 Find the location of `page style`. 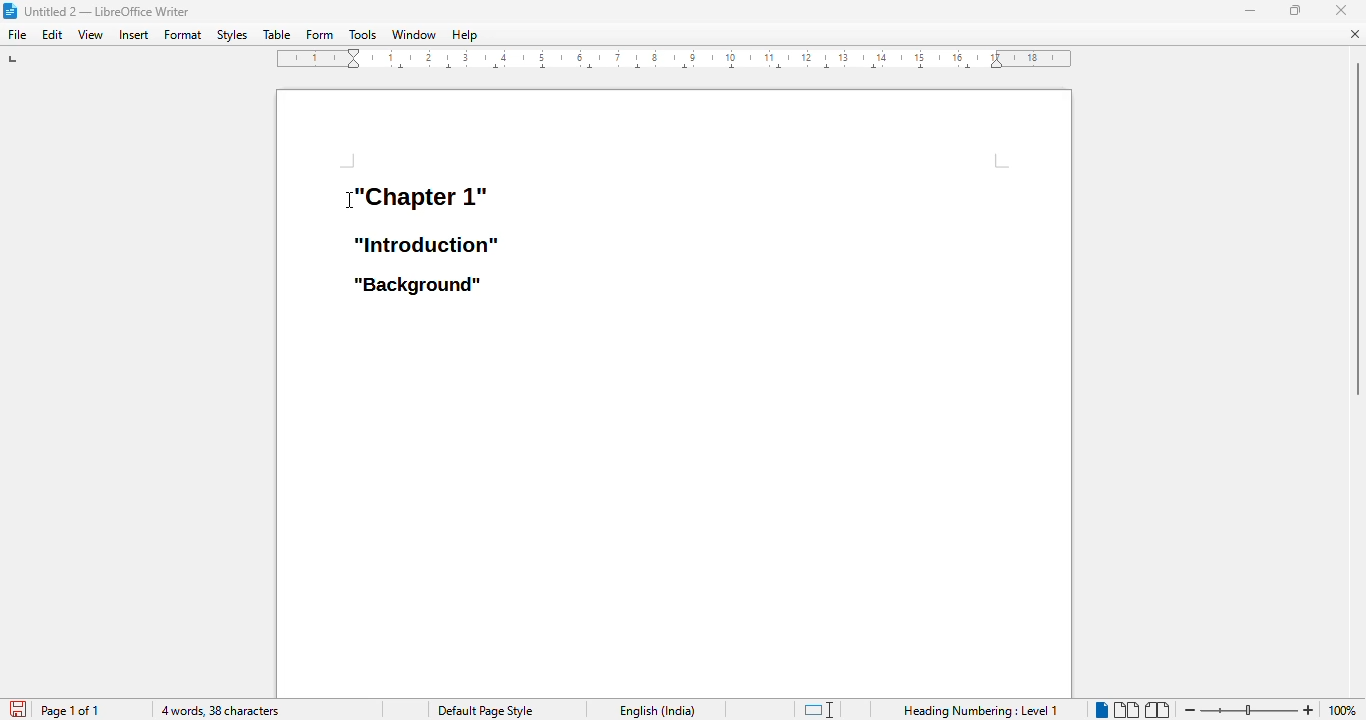

page style is located at coordinates (484, 711).